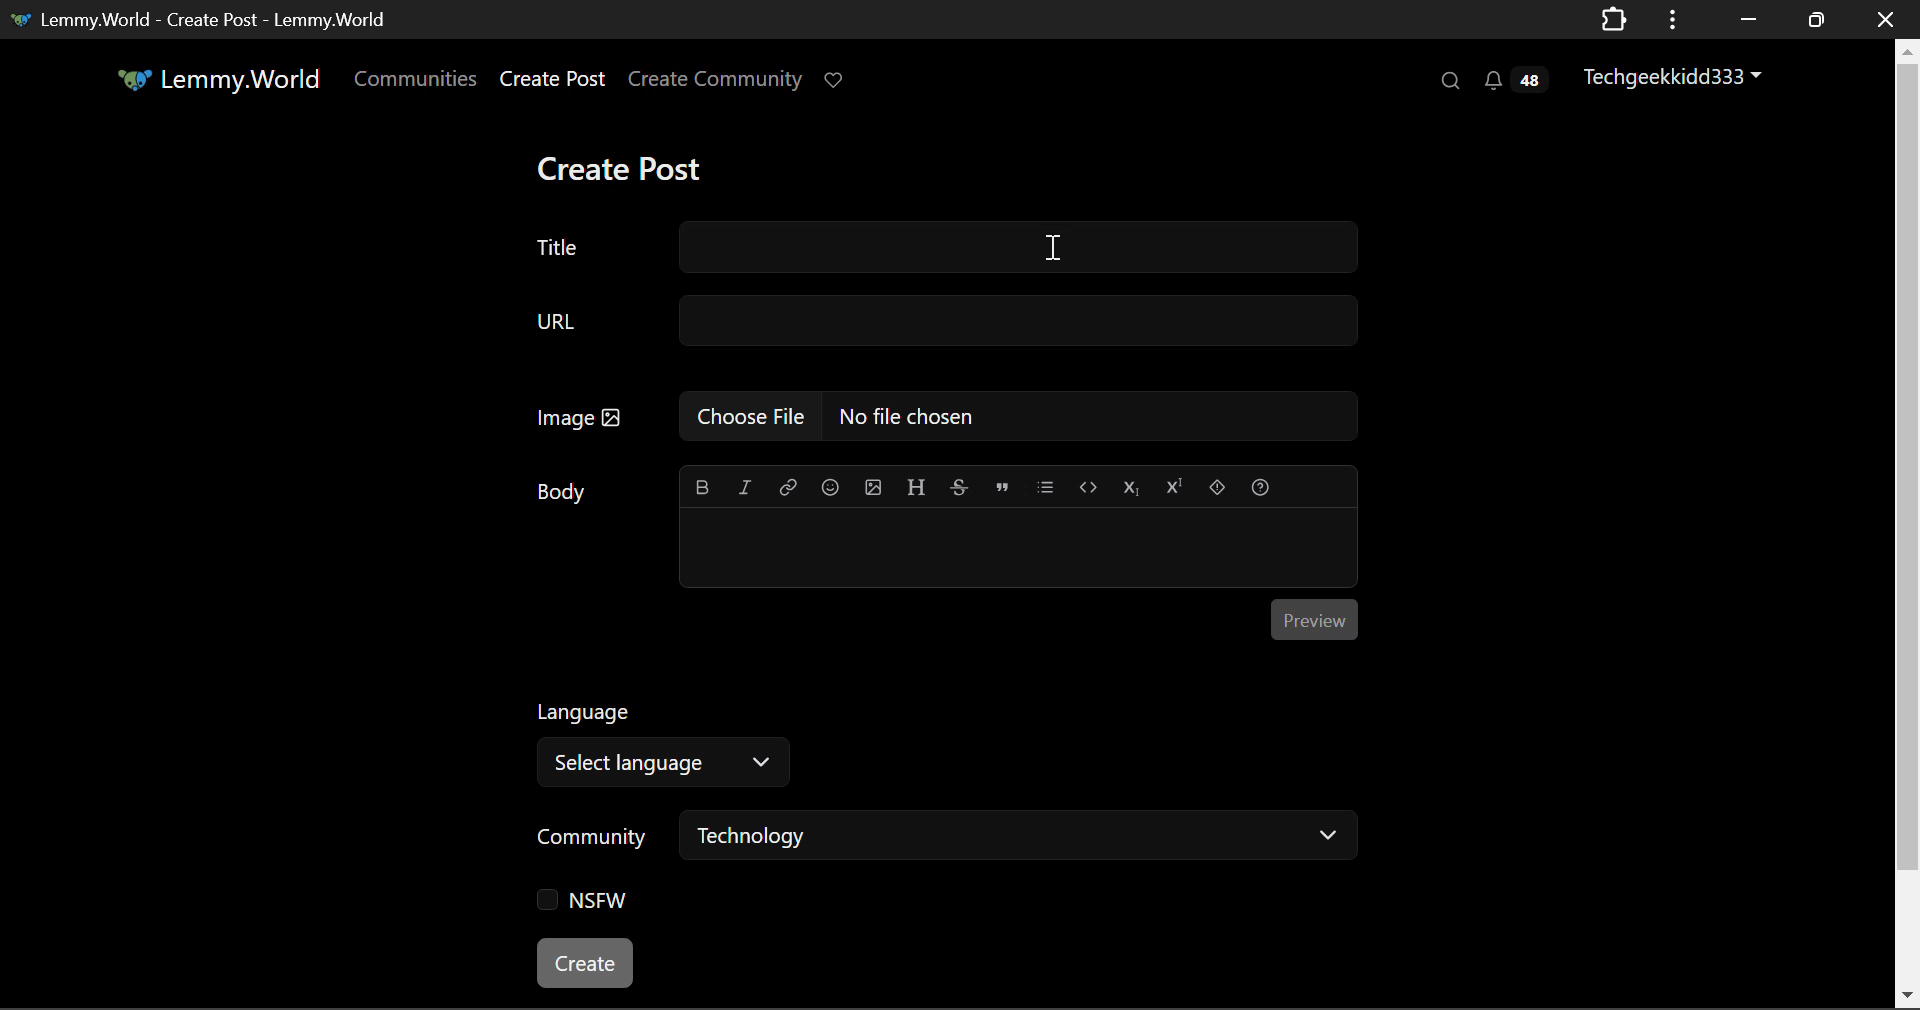  Describe the element at coordinates (203, 18) in the screenshot. I see `Lemmy.World - Create Post - Lemmy.World` at that location.